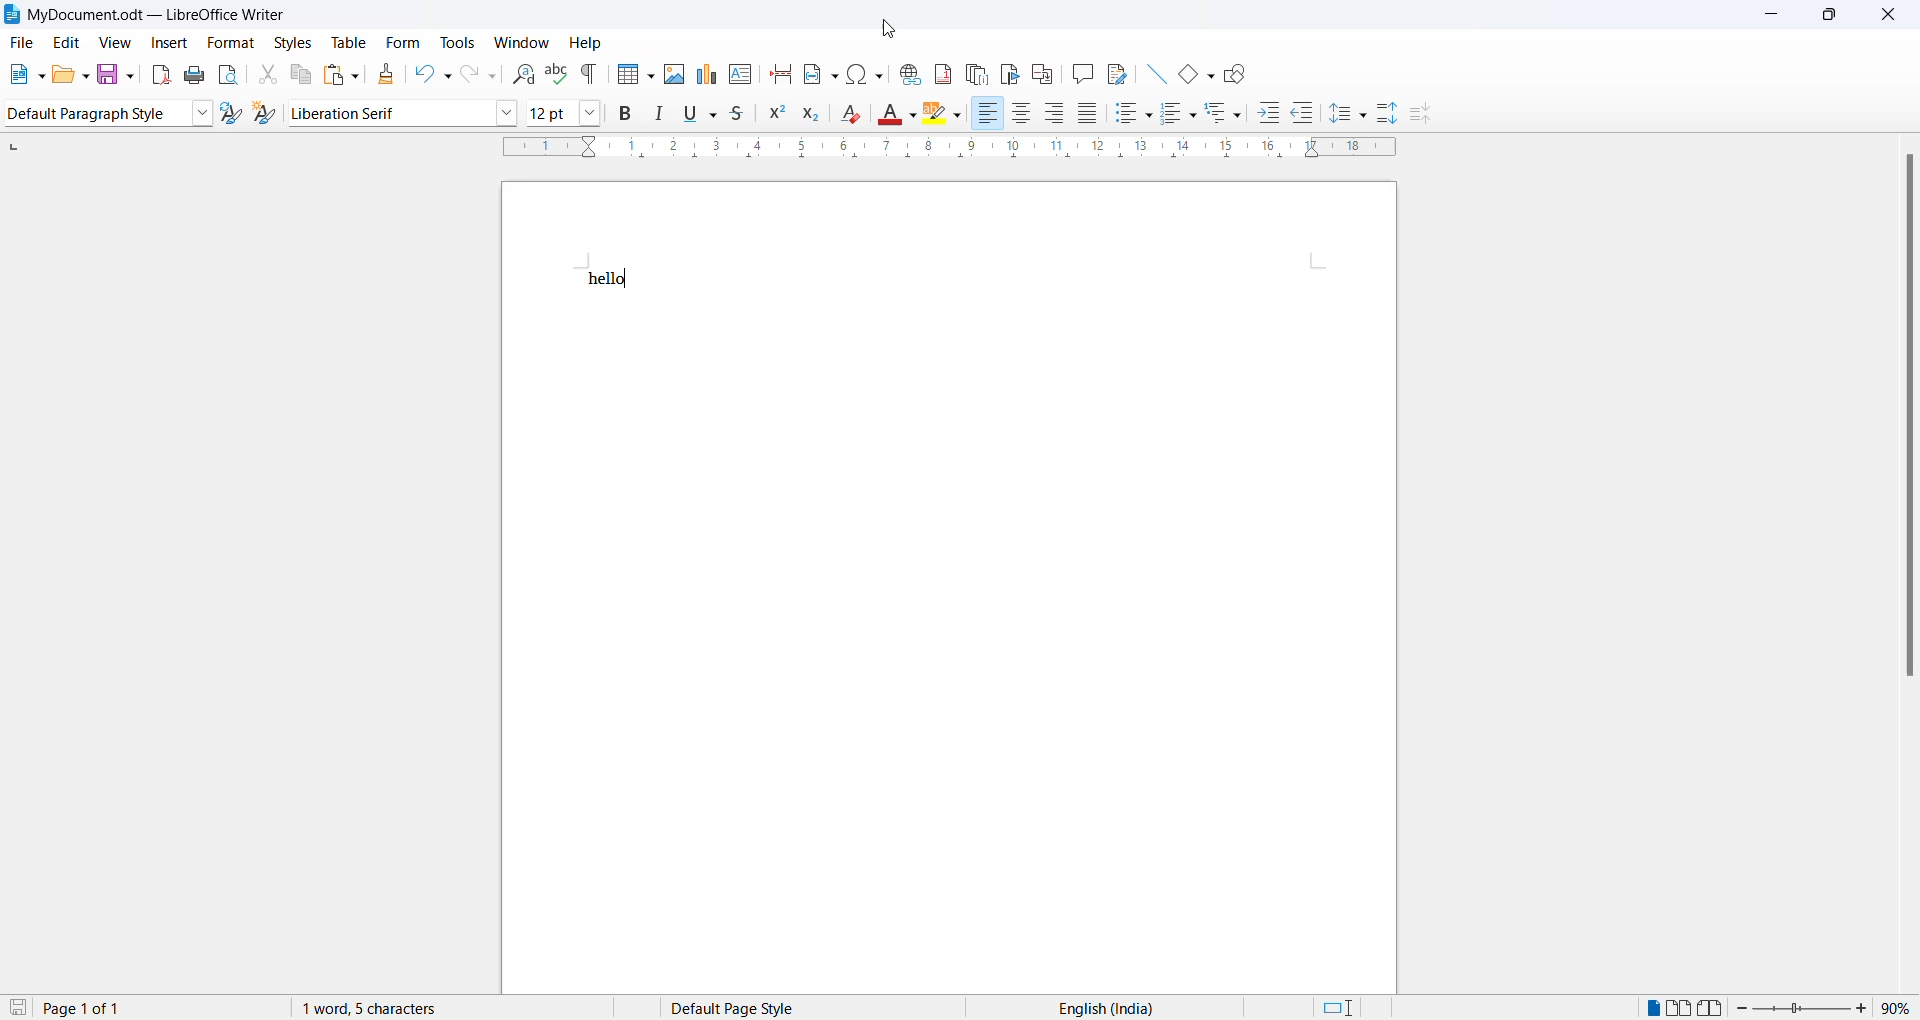  What do you see at coordinates (808, 117) in the screenshot?
I see `Subscript` at bounding box center [808, 117].